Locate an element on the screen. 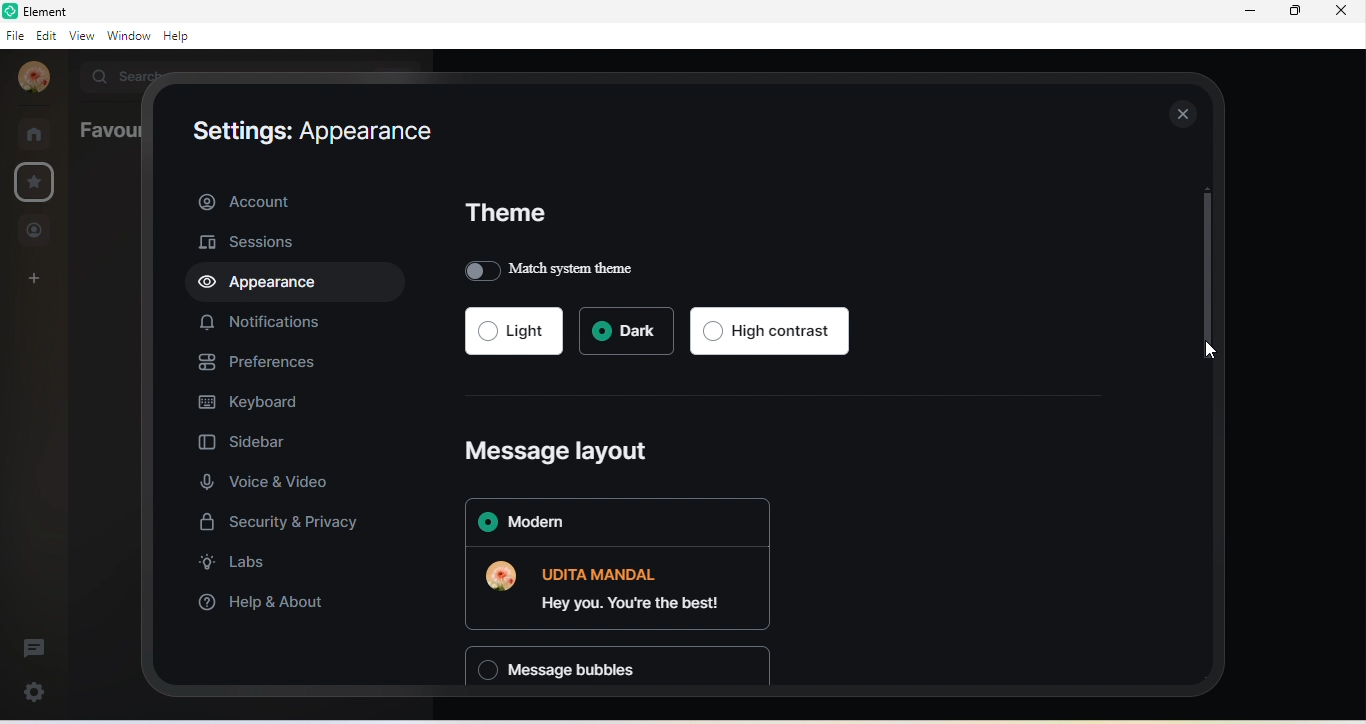 The width and height of the screenshot is (1366, 724). help is located at coordinates (178, 36).